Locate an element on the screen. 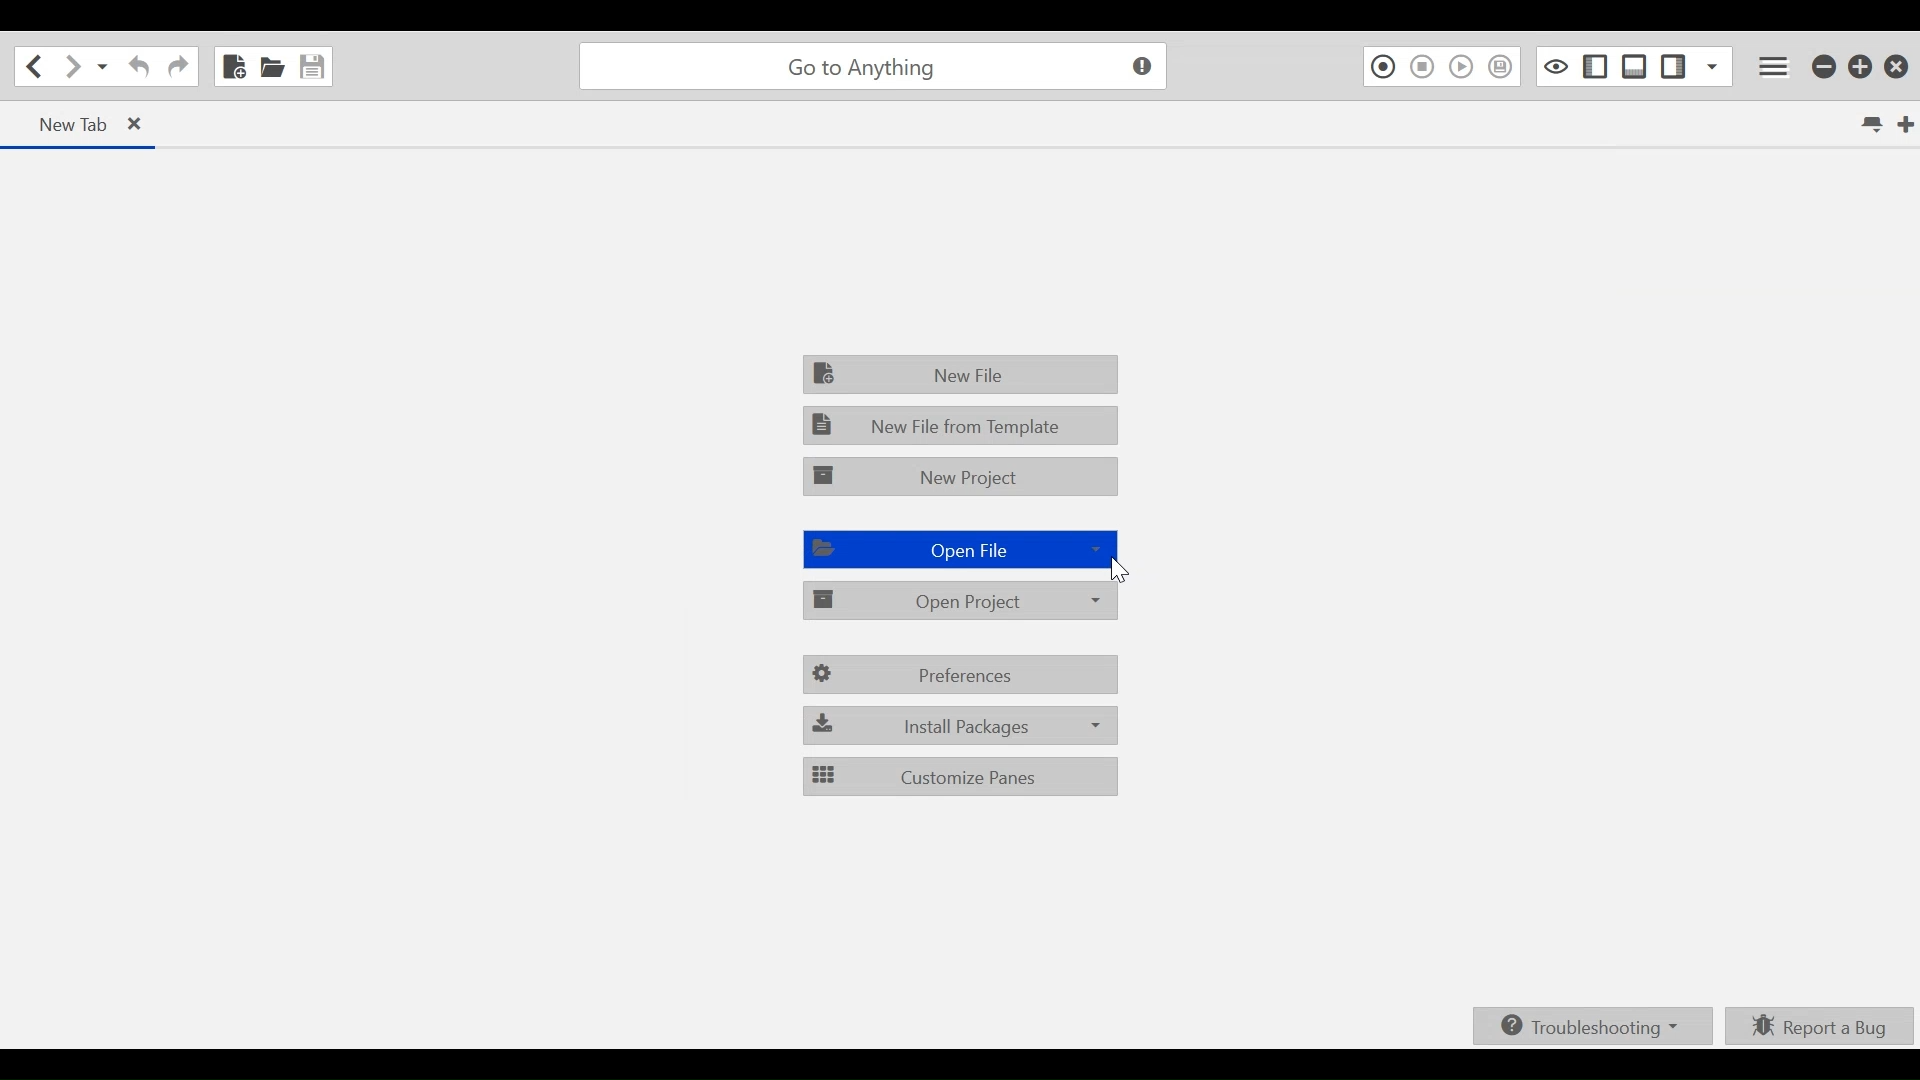 The image size is (1920, 1080). List all tabs is located at coordinates (1876, 127).